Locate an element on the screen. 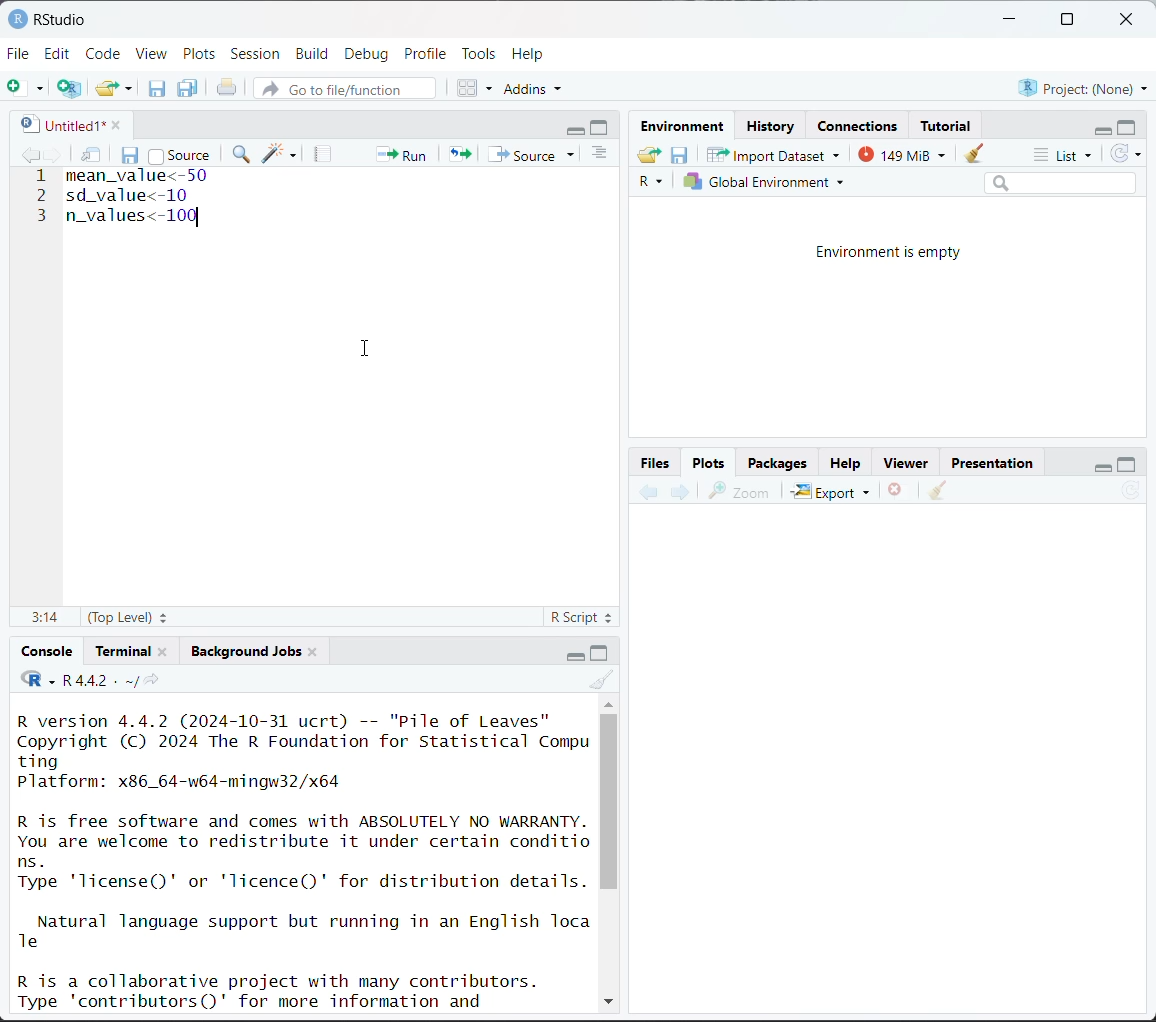 This screenshot has height=1022, width=1156. clear list is located at coordinates (131, 88).